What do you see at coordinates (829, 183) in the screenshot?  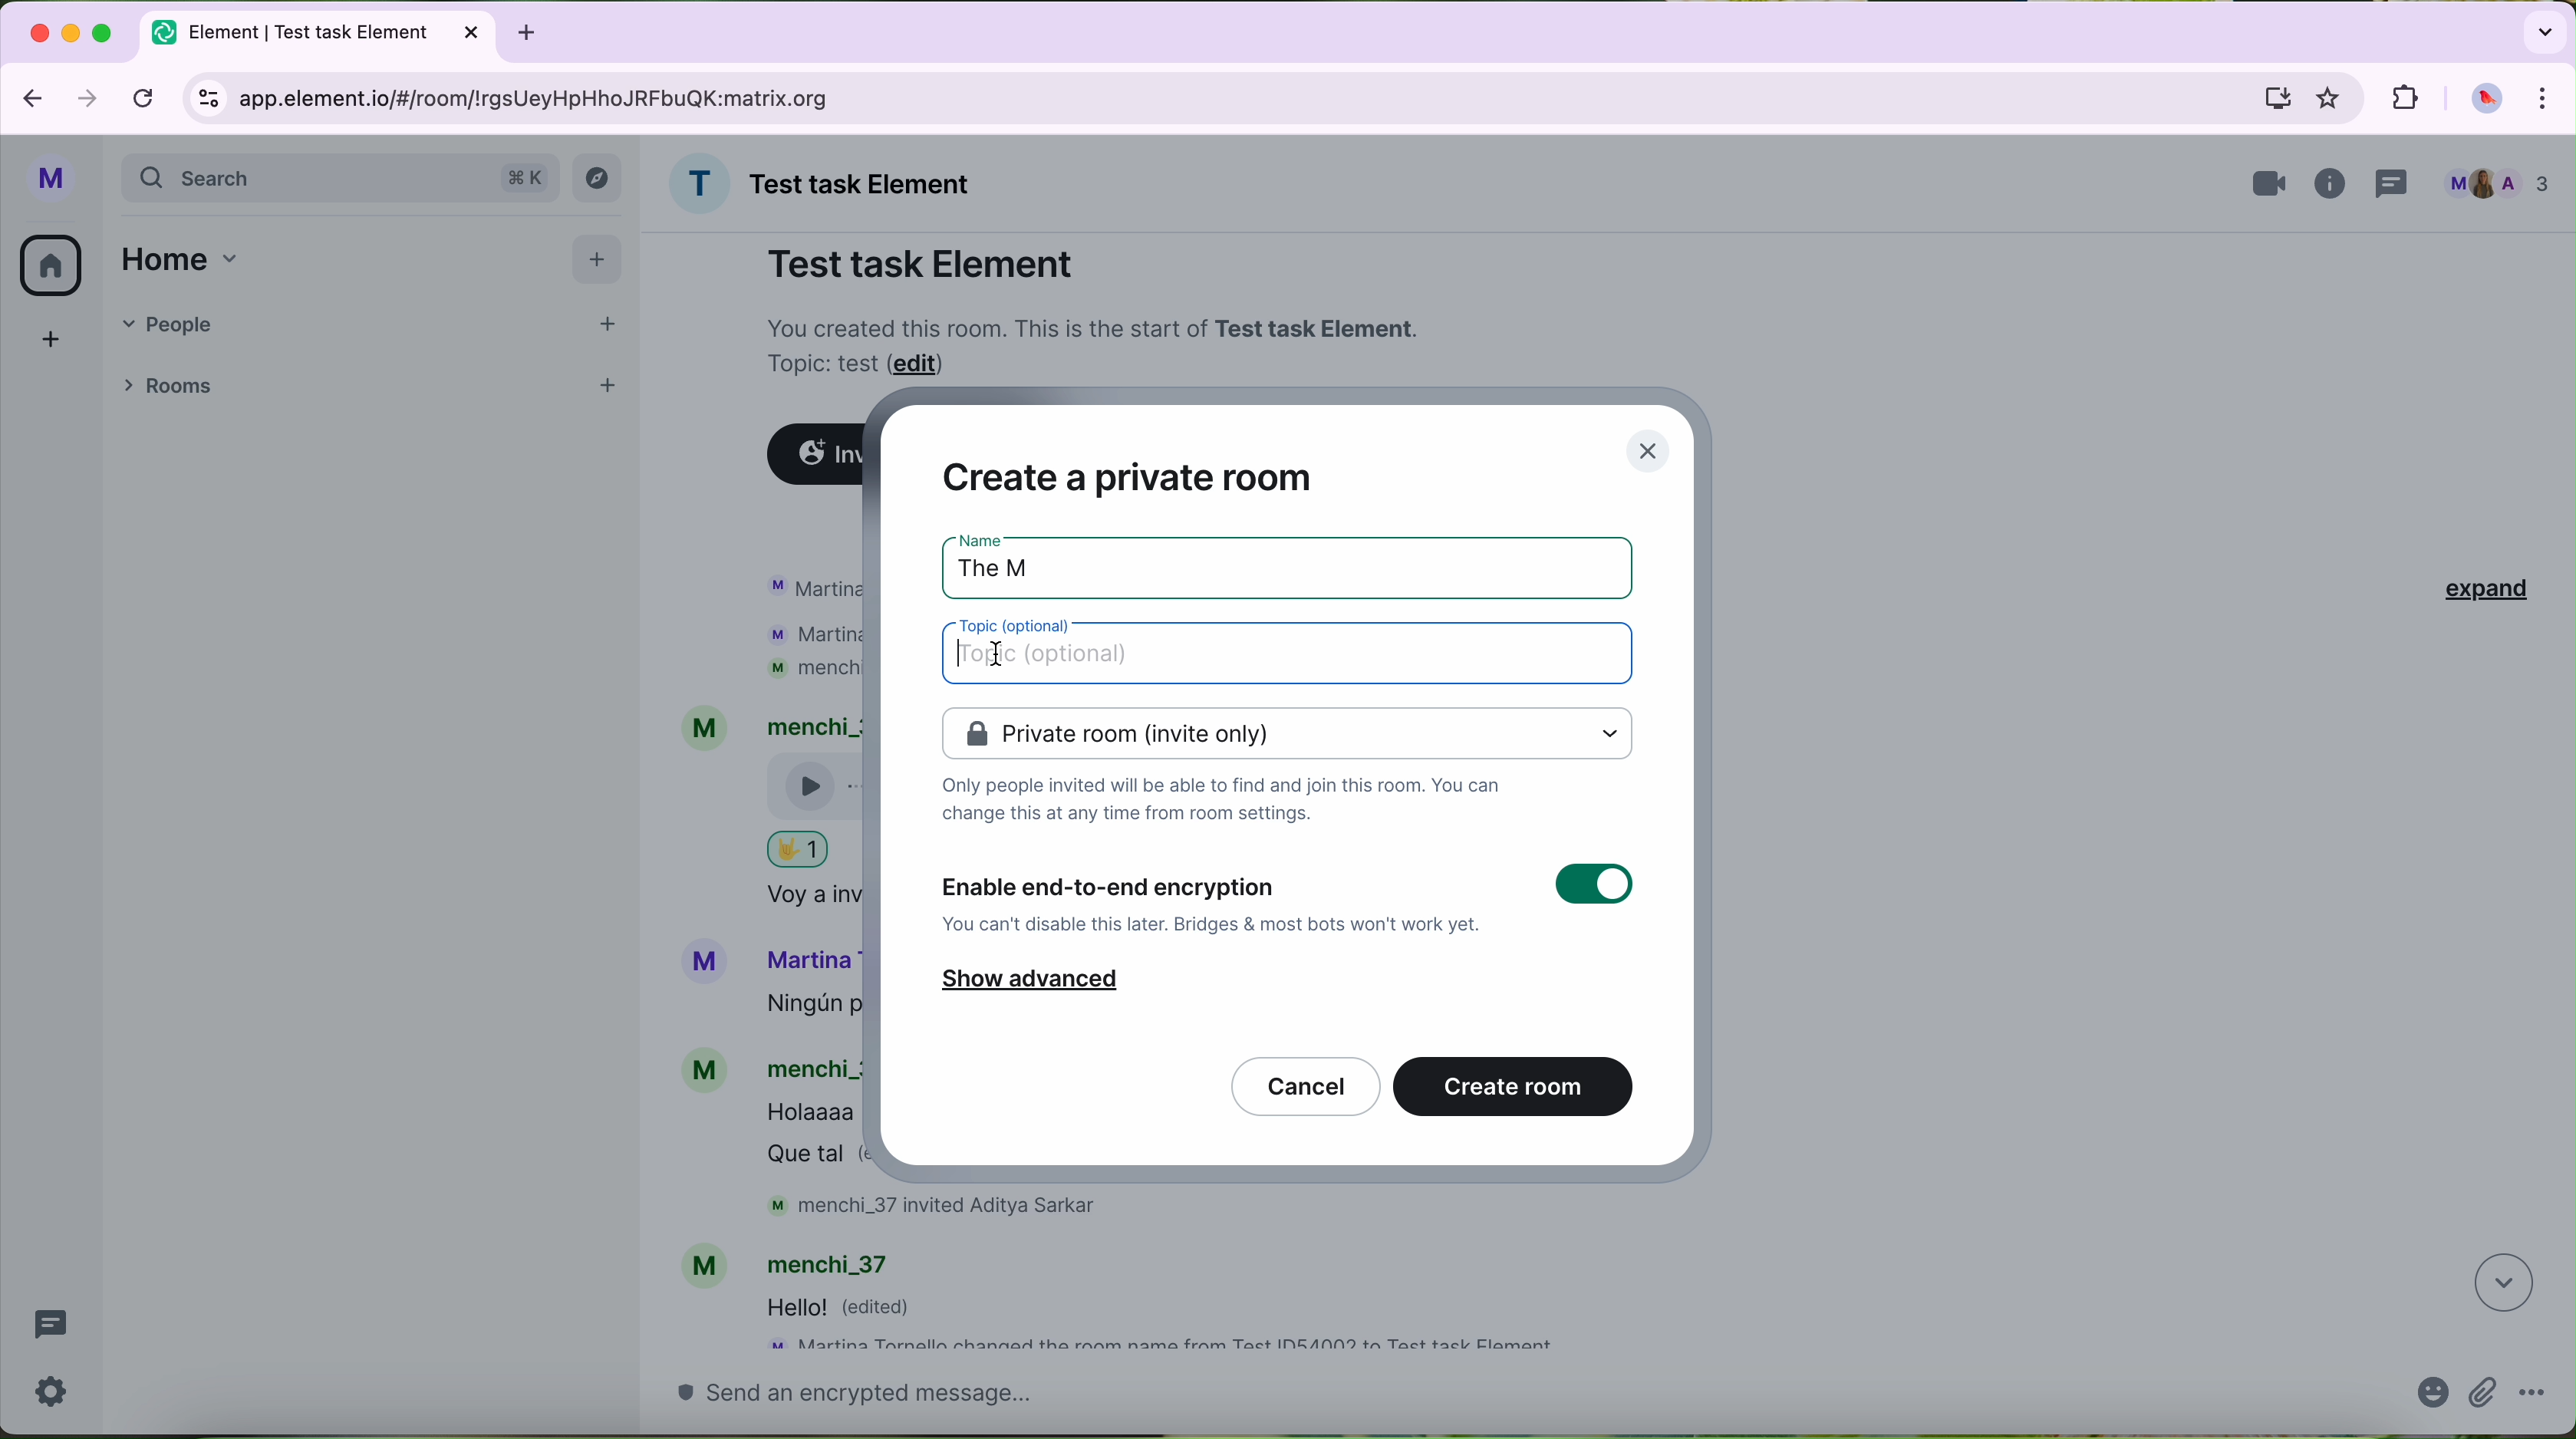 I see `name` at bounding box center [829, 183].